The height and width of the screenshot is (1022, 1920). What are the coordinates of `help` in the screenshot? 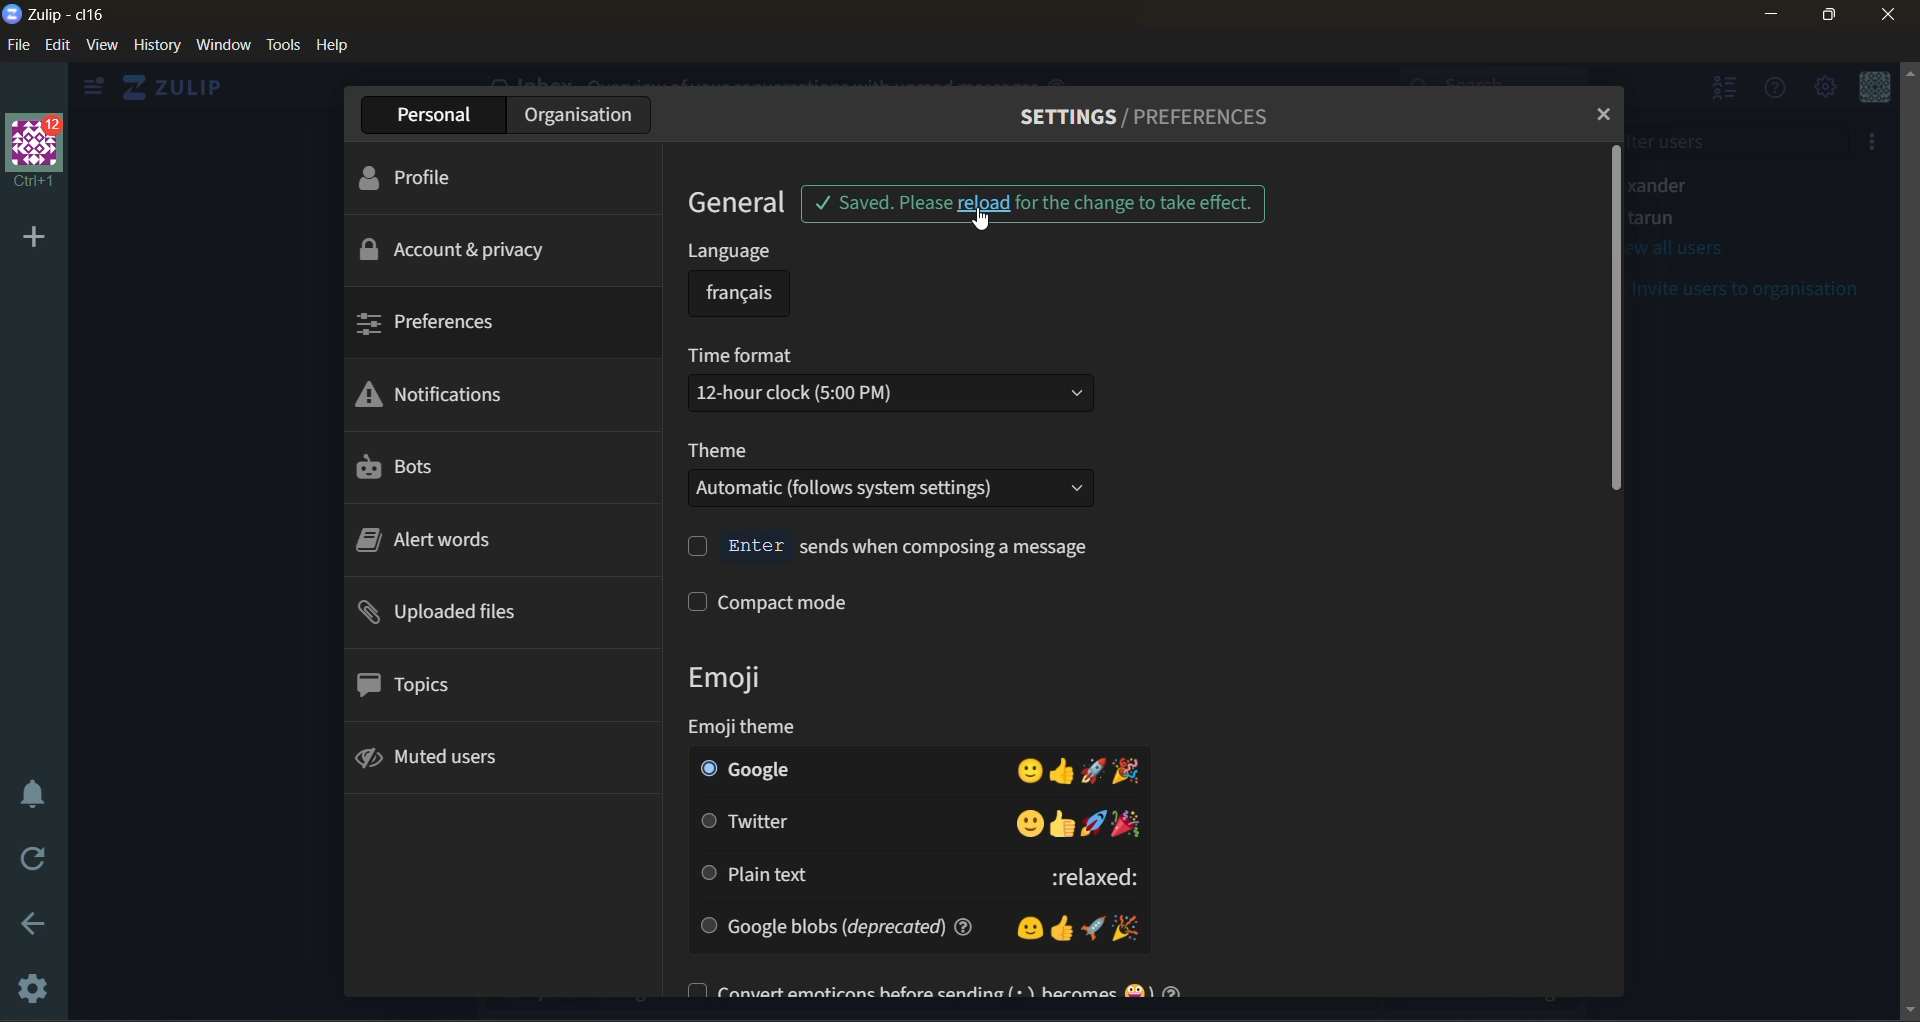 It's located at (339, 47).